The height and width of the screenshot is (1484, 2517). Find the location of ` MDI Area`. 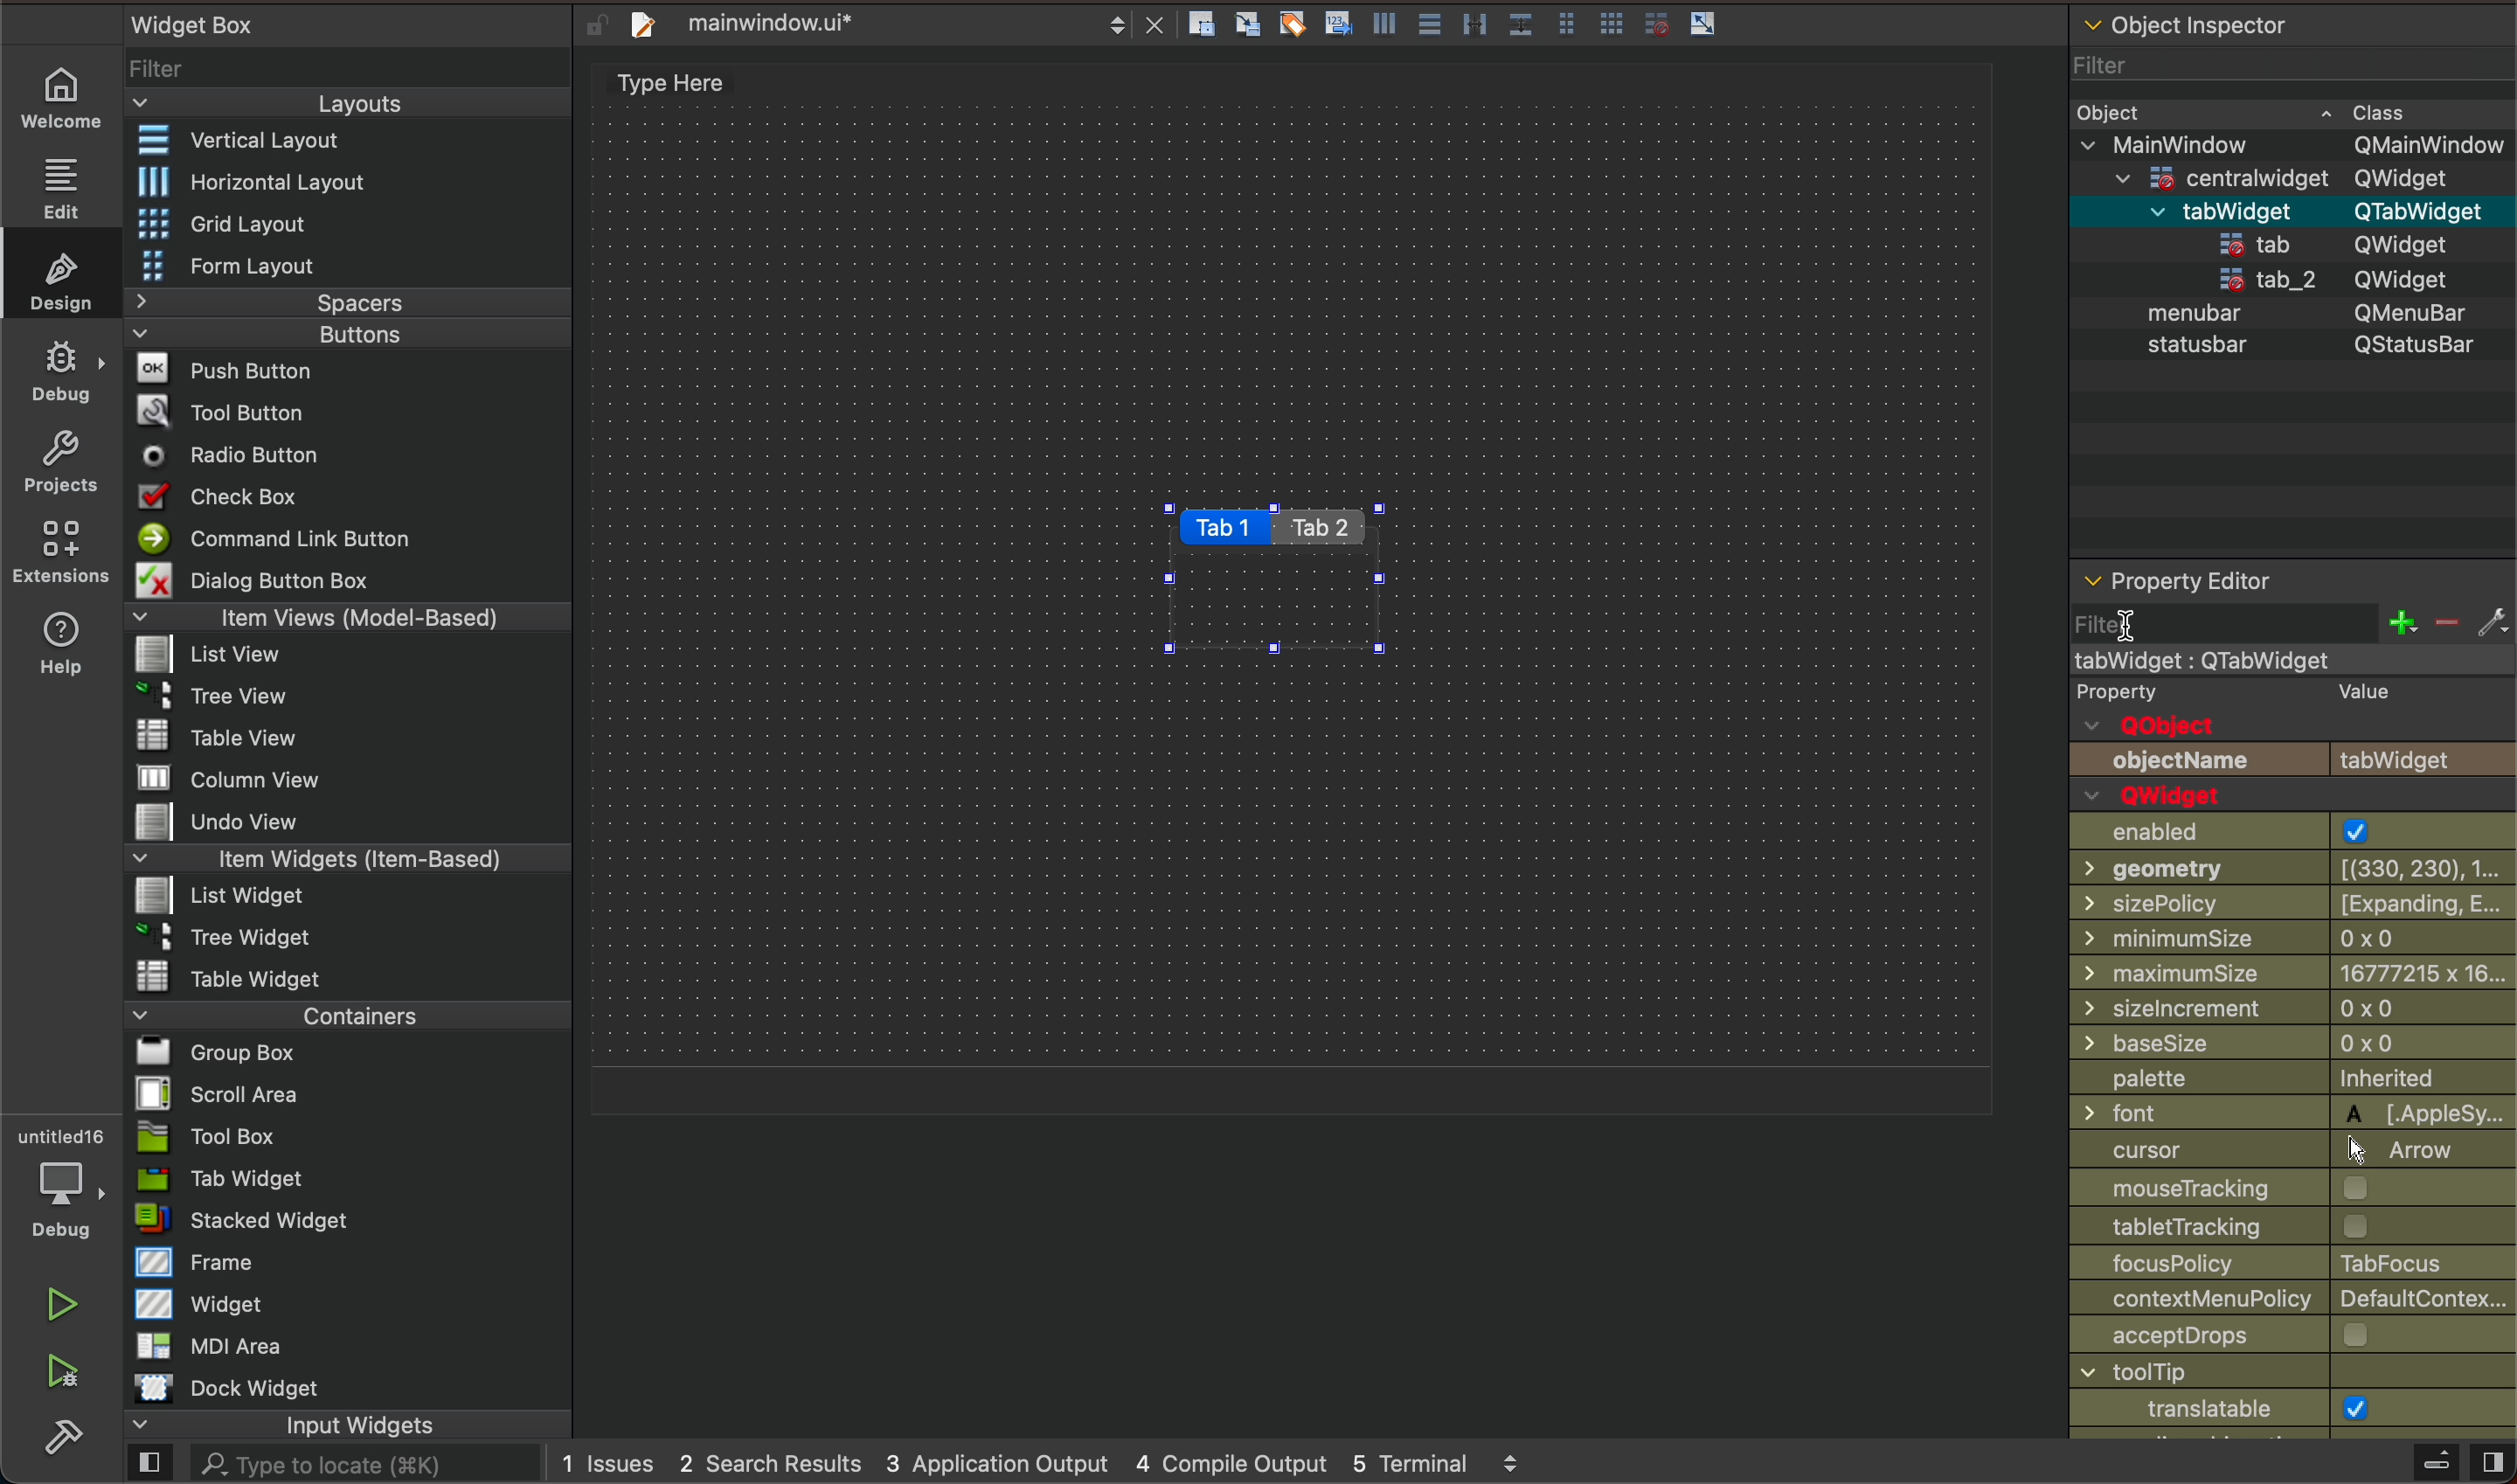

 MDI Area is located at coordinates (226, 1345).